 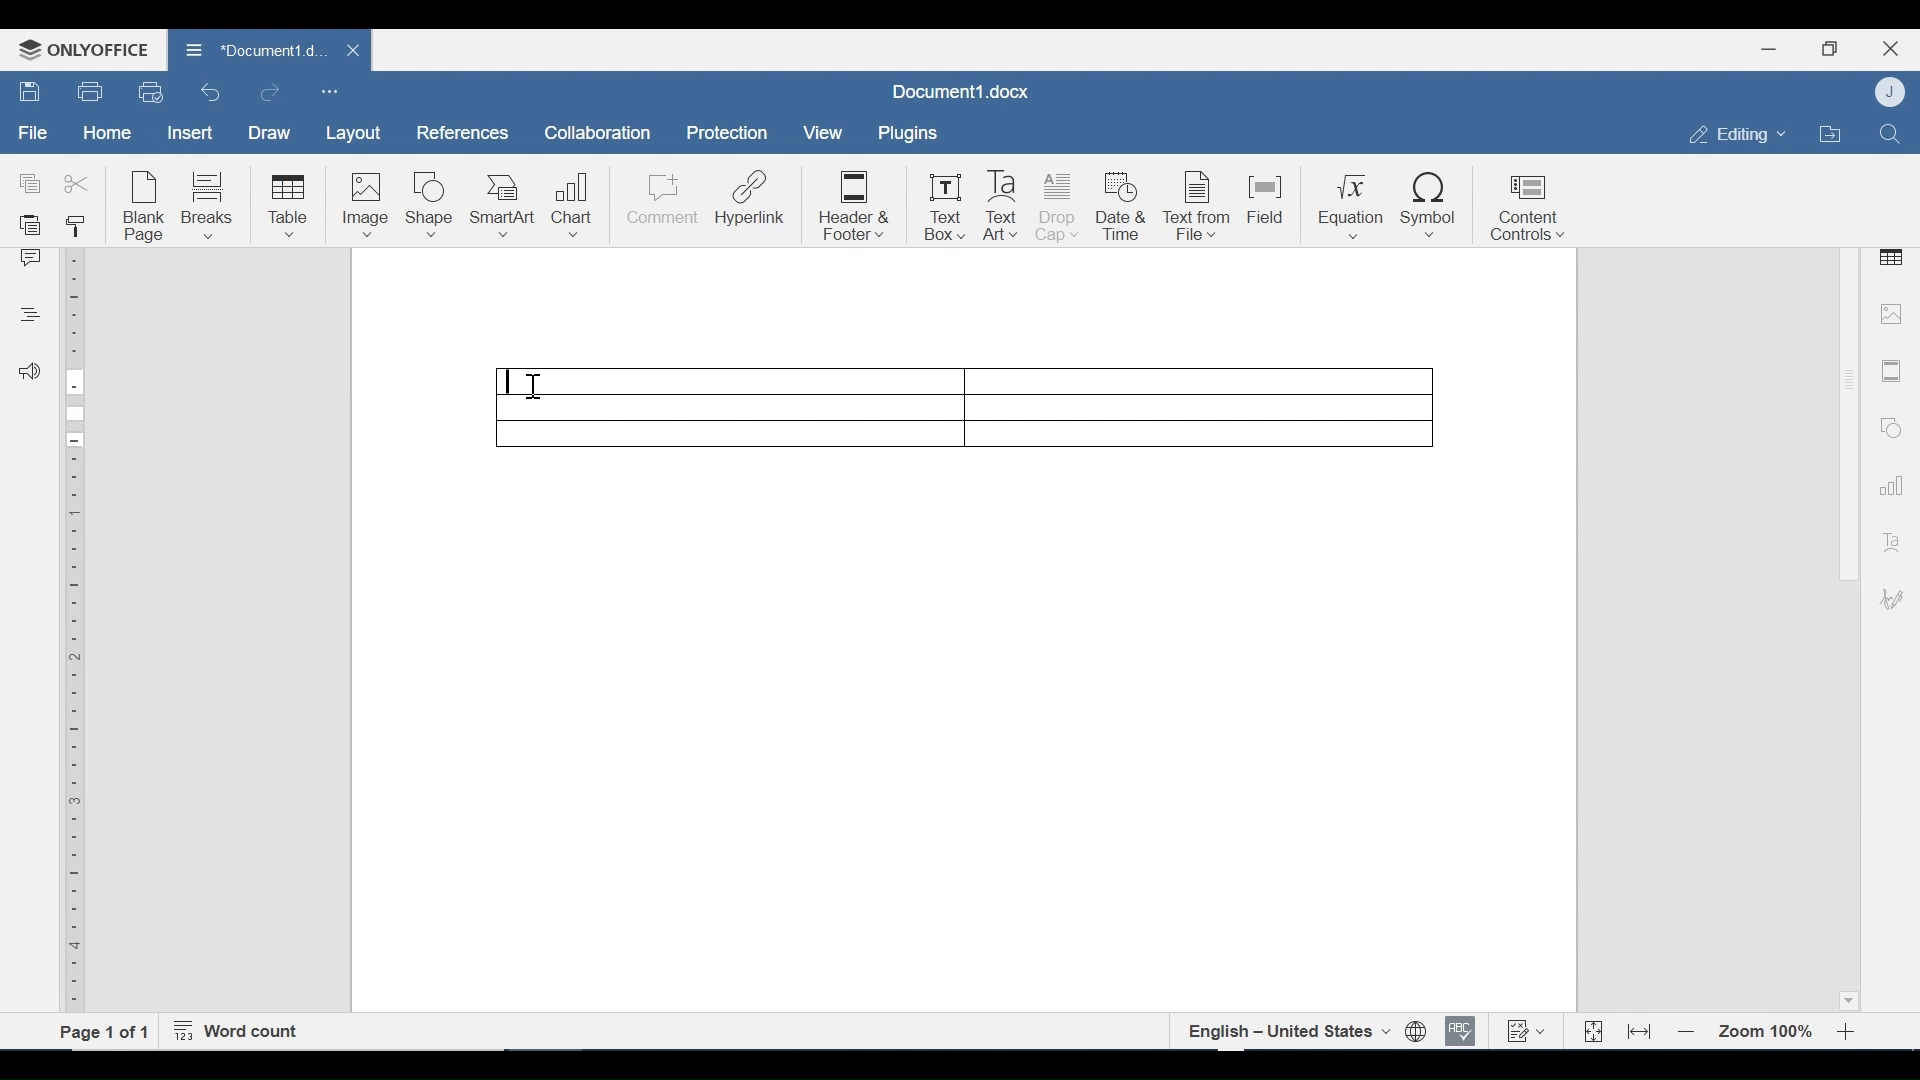 I want to click on Chart, so click(x=574, y=206).